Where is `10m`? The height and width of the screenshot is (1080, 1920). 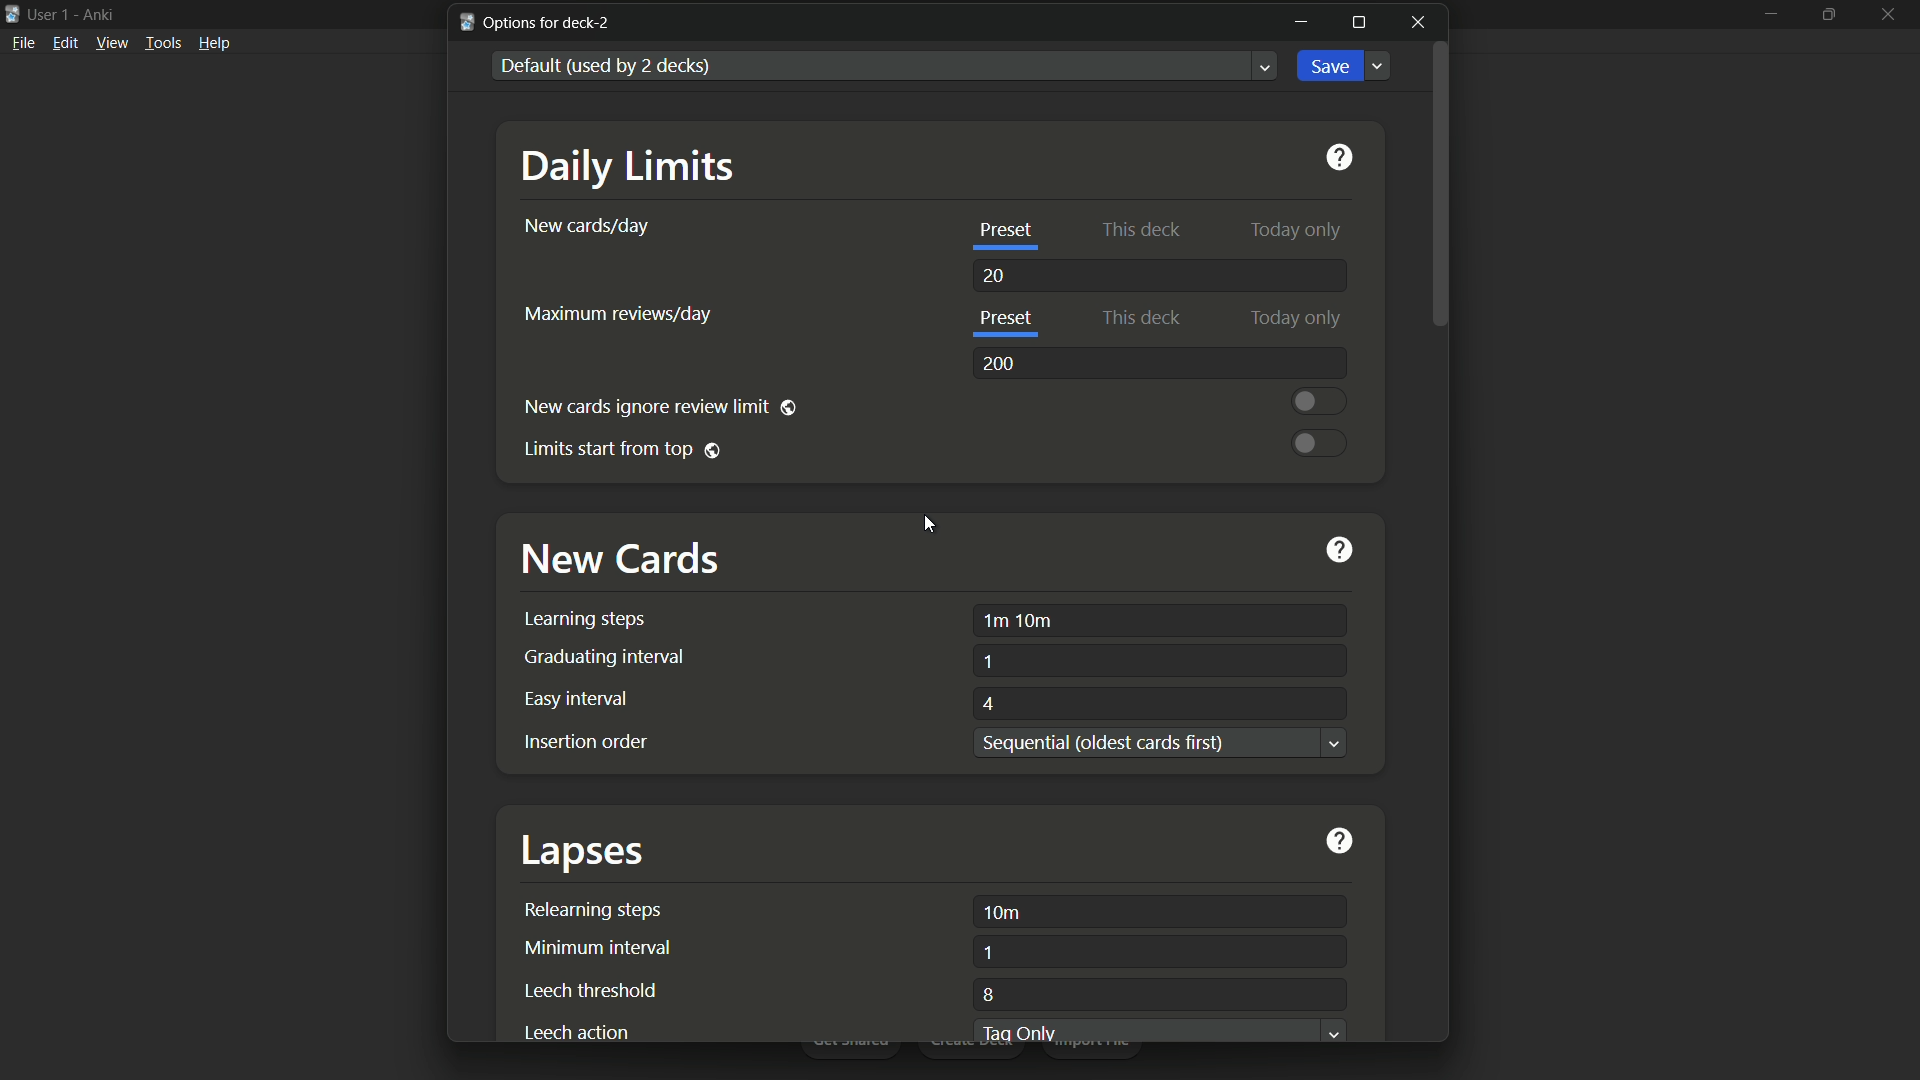
10m is located at coordinates (1009, 913).